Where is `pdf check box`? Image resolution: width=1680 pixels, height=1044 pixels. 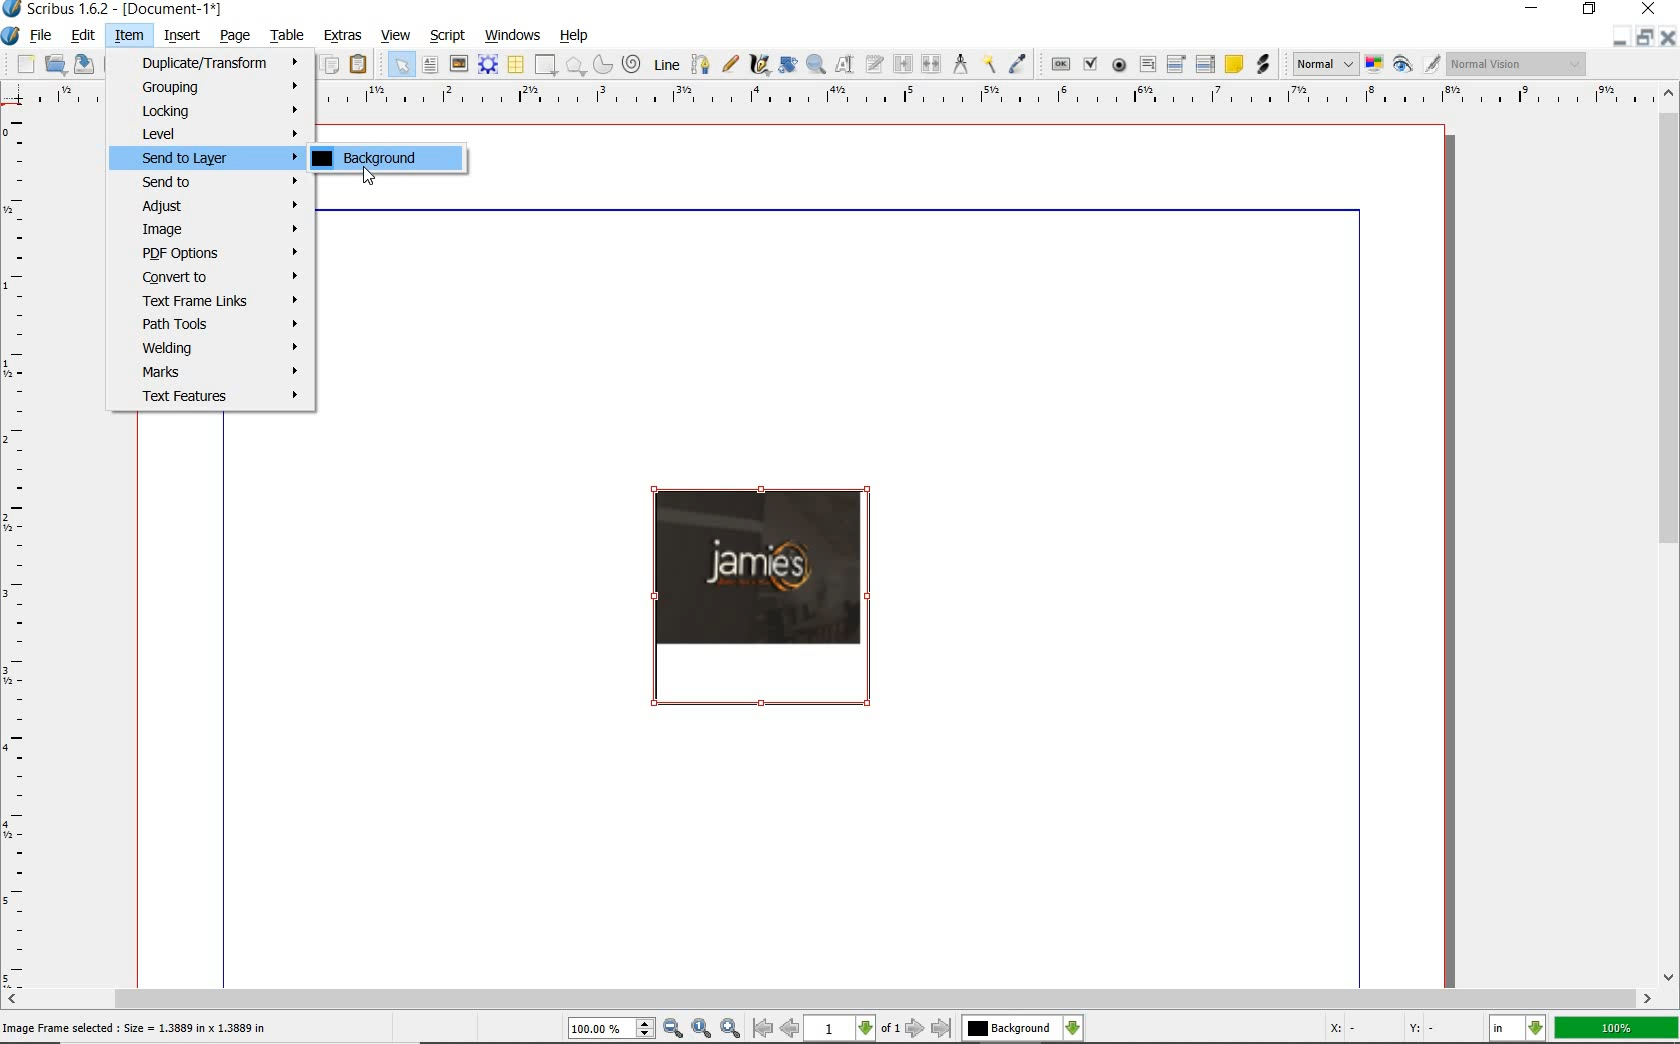 pdf check box is located at coordinates (1090, 65).